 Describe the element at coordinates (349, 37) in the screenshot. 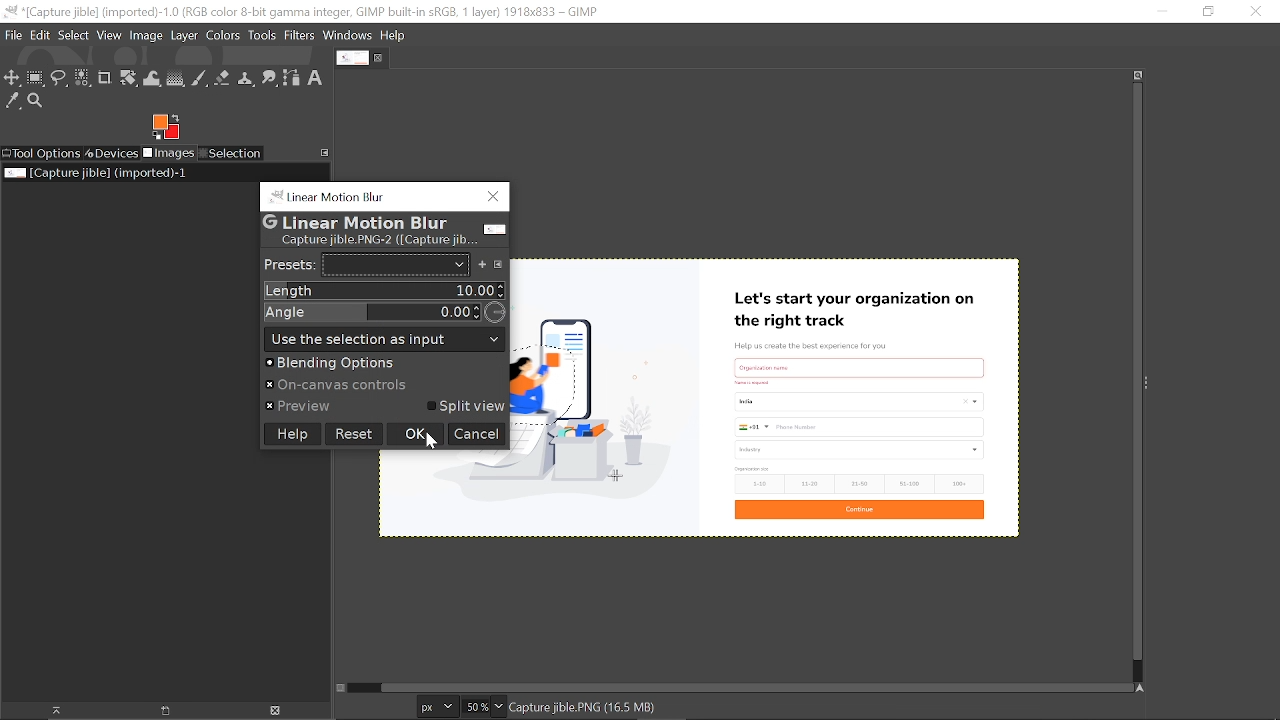

I see `Windows` at that location.